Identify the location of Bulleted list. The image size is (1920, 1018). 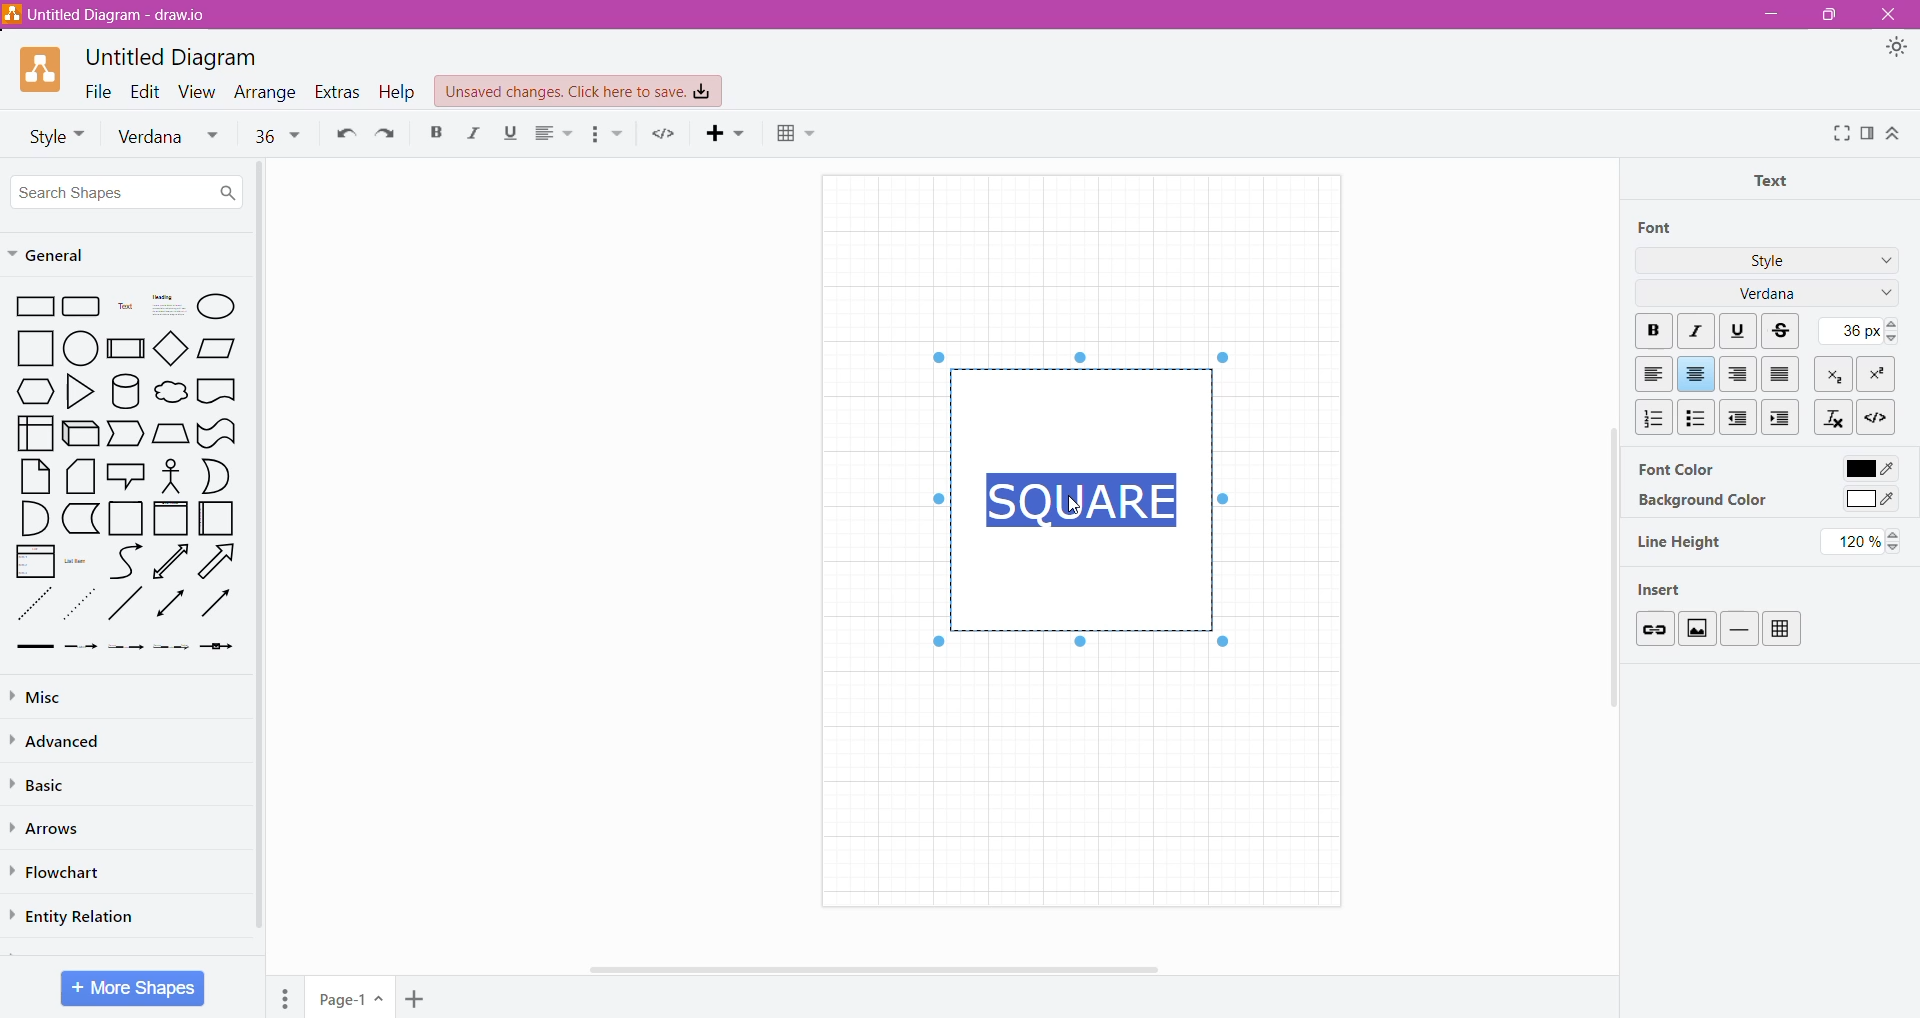
(610, 134).